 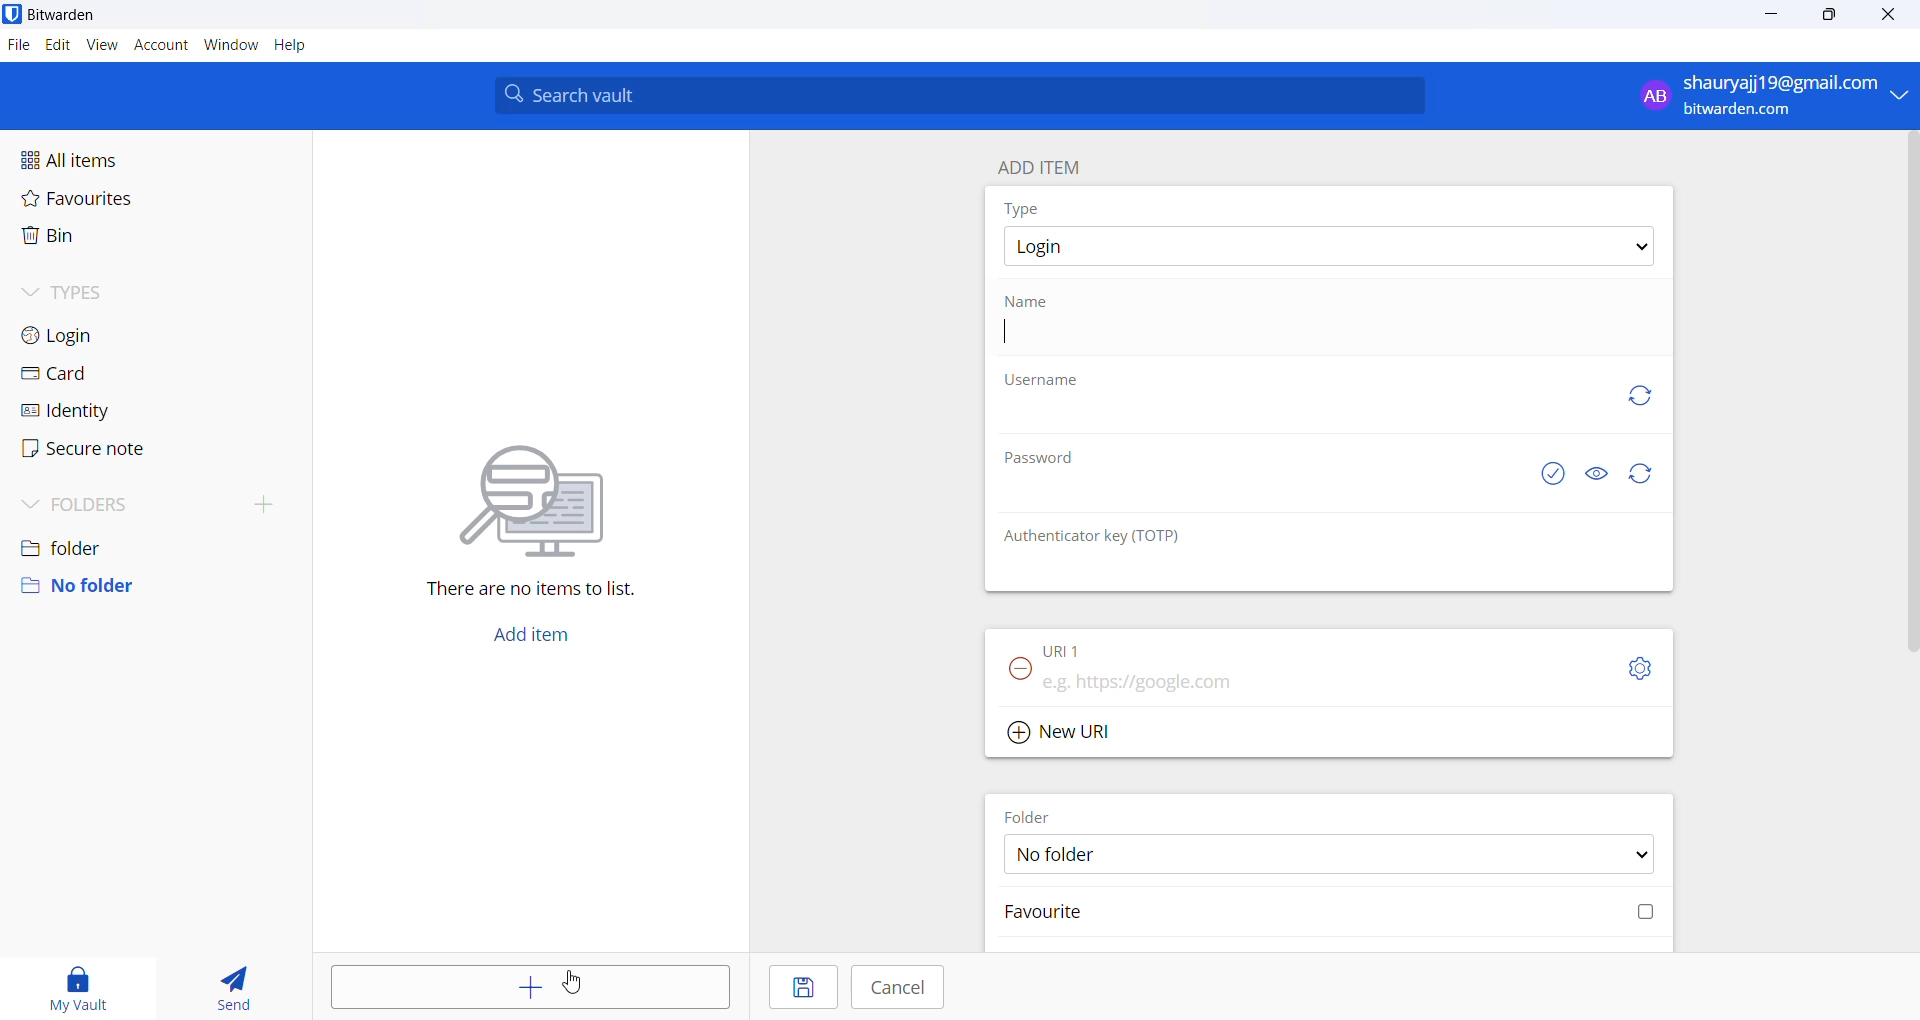 I want to click on file, so click(x=17, y=47).